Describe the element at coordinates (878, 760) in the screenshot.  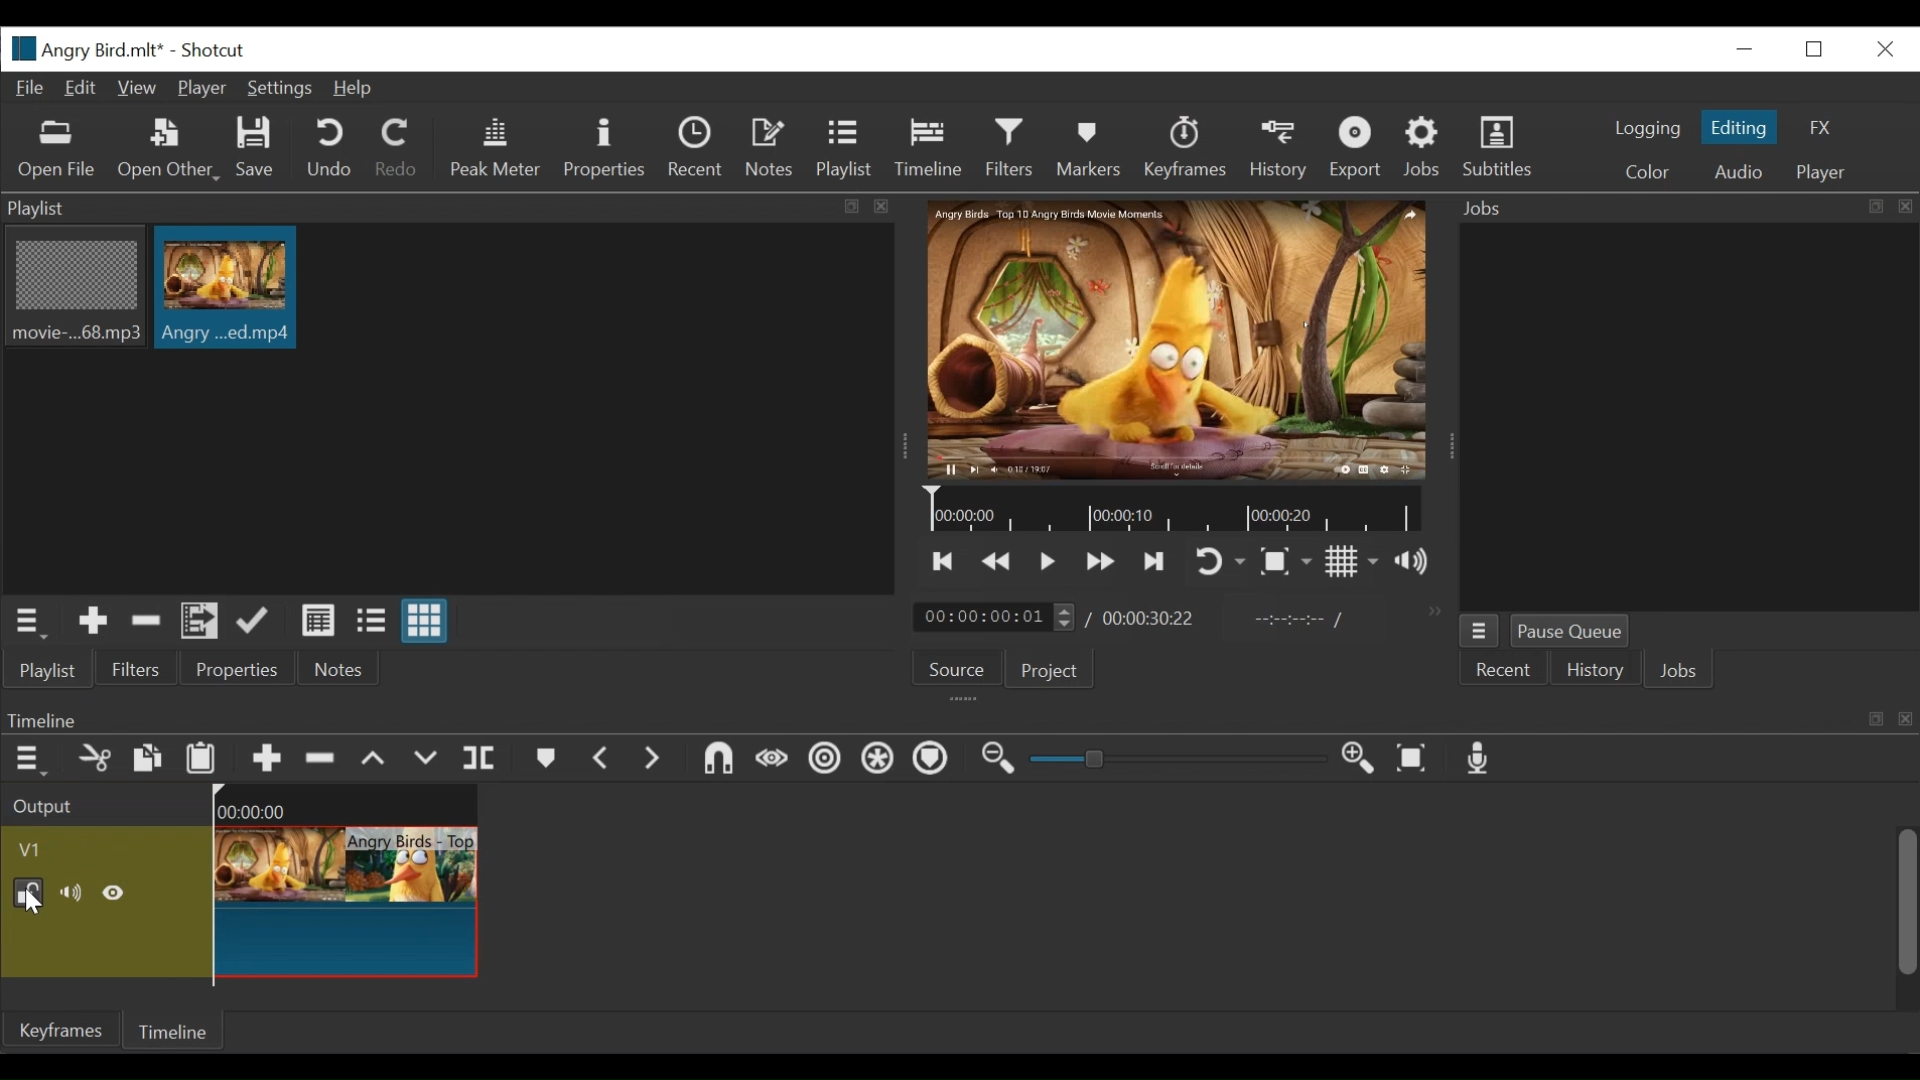
I see `Ripple all tracks` at that location.